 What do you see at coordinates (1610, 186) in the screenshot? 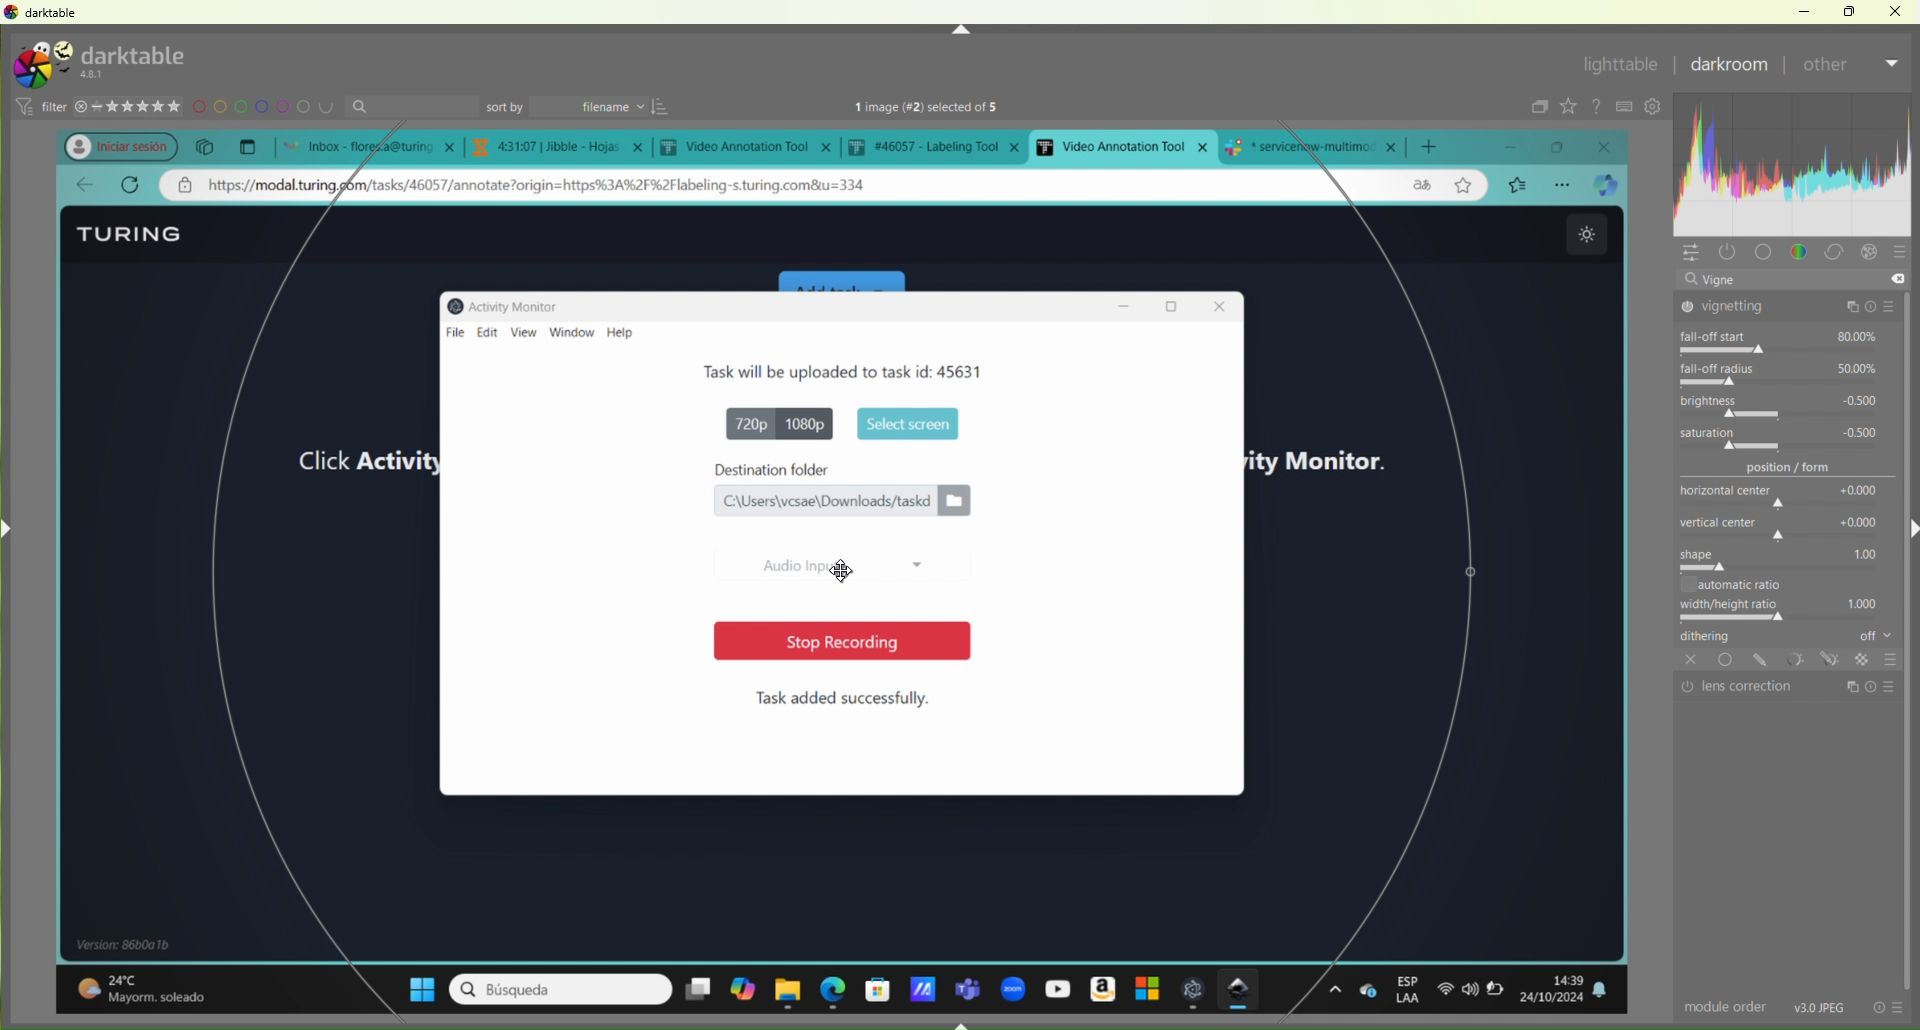
I see `broswer` at bounding box center [1610, 186].